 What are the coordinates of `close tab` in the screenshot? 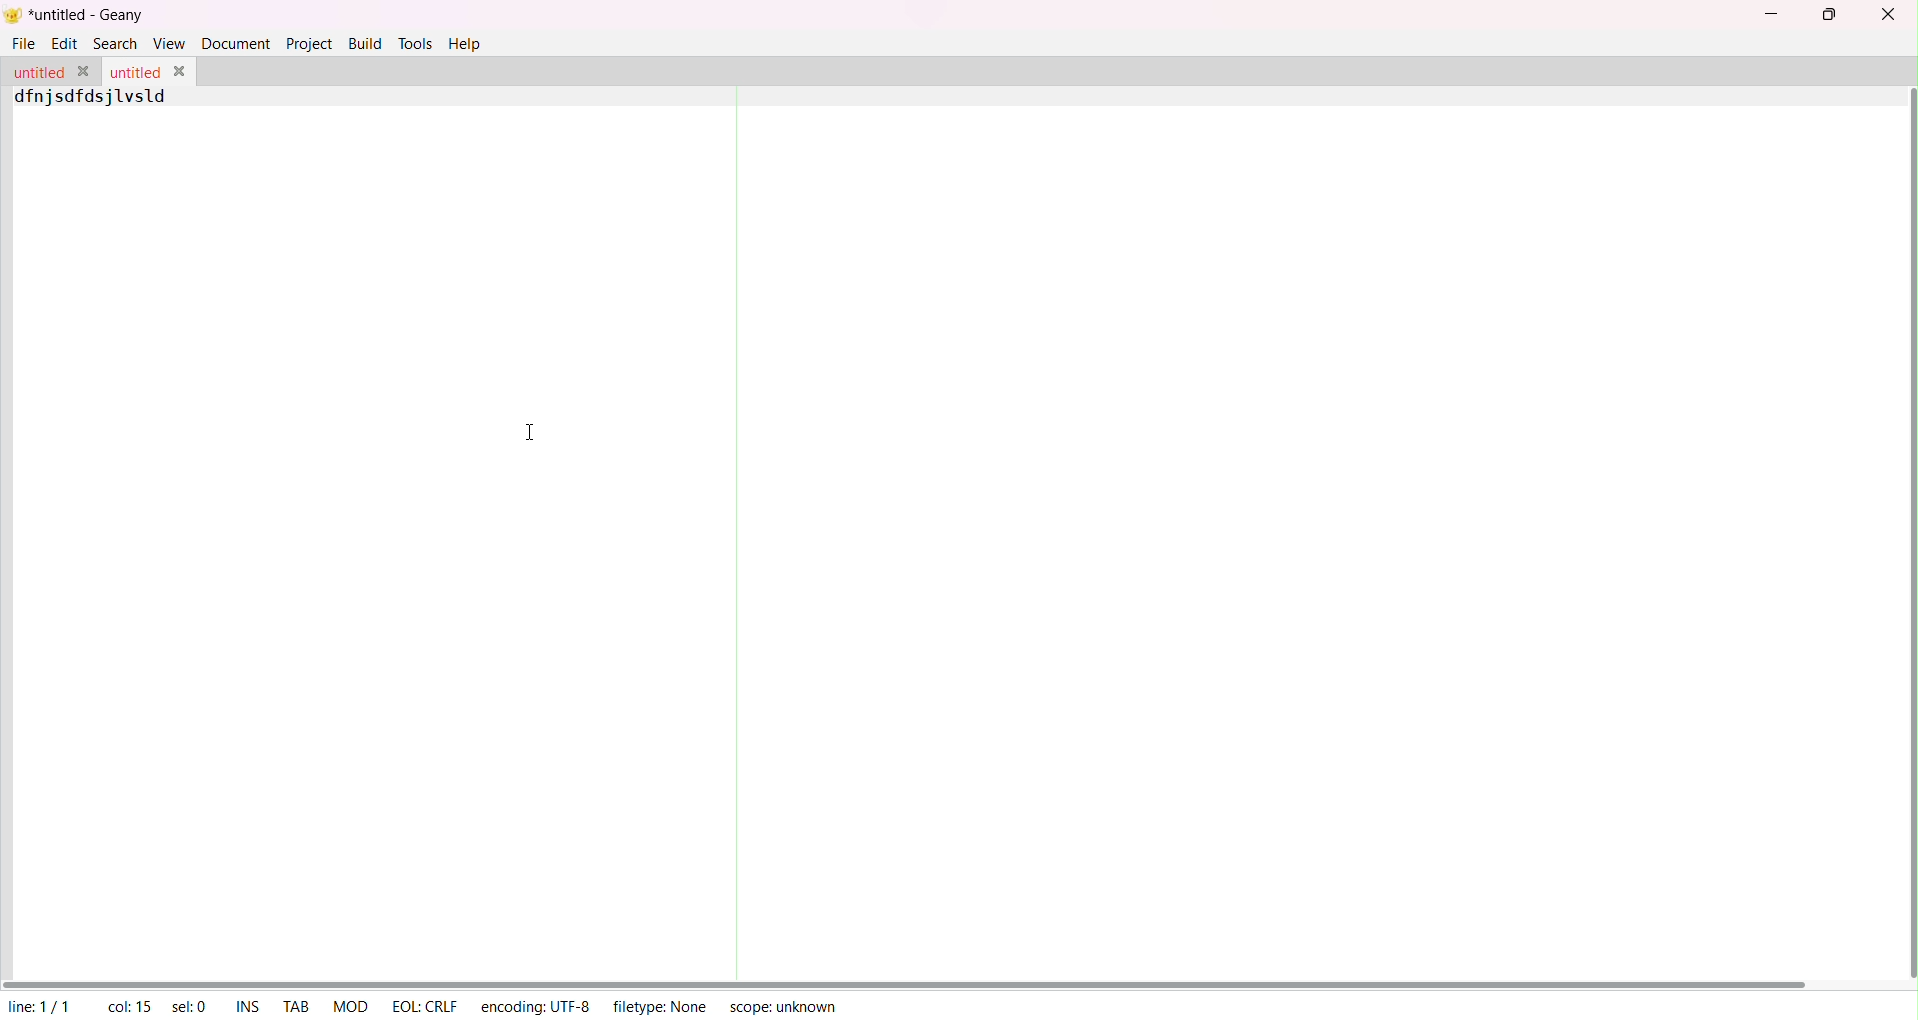 It's located at (85, 70).